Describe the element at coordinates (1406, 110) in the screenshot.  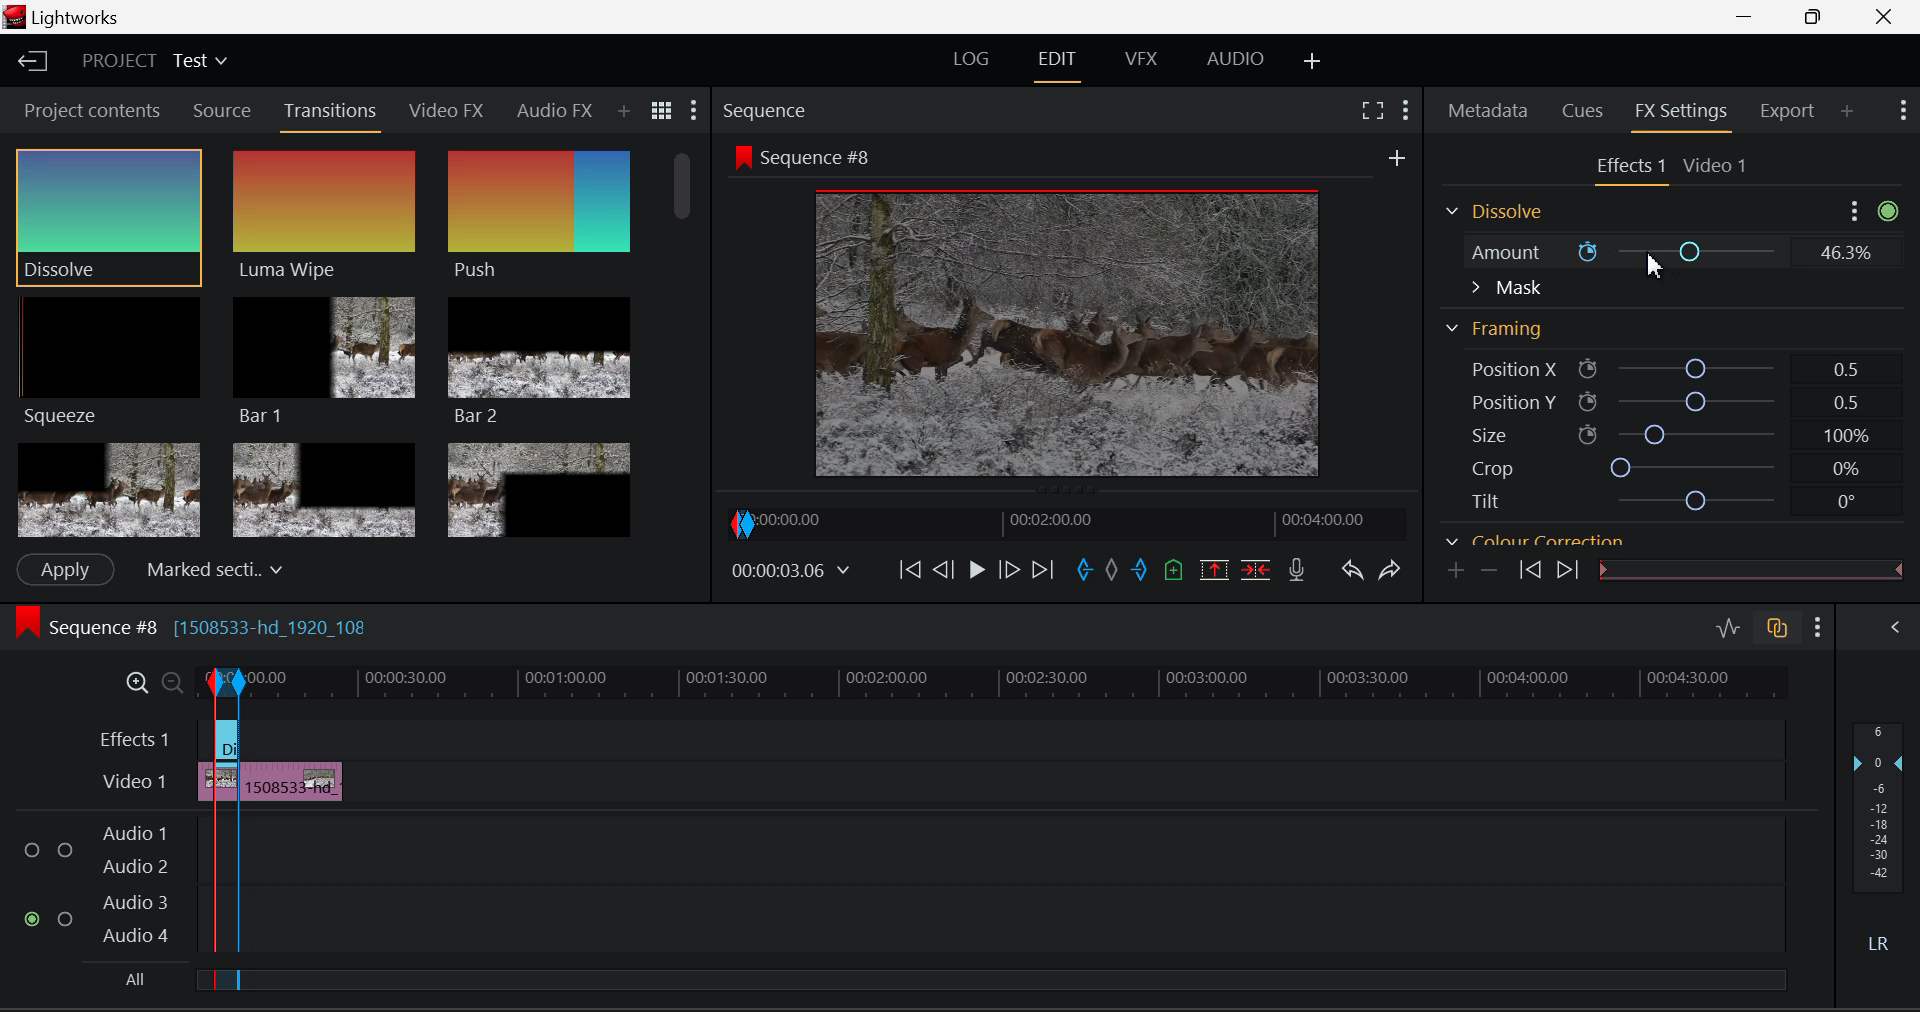
I see `Show Settings` at that location.